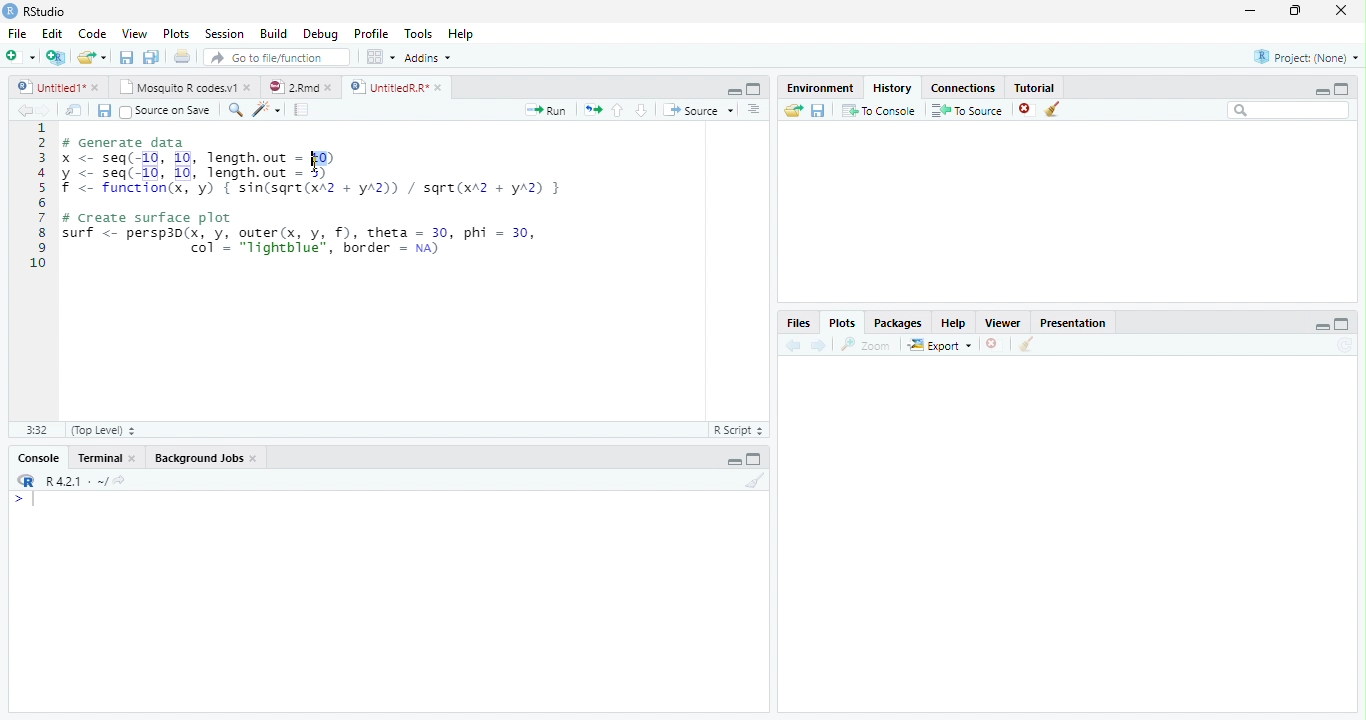 This screenshot has height=720, width=1366. What do you see at coordinates (267, 109) in the screenshot?
I see `Code tools` at bounding box center [267, 109].